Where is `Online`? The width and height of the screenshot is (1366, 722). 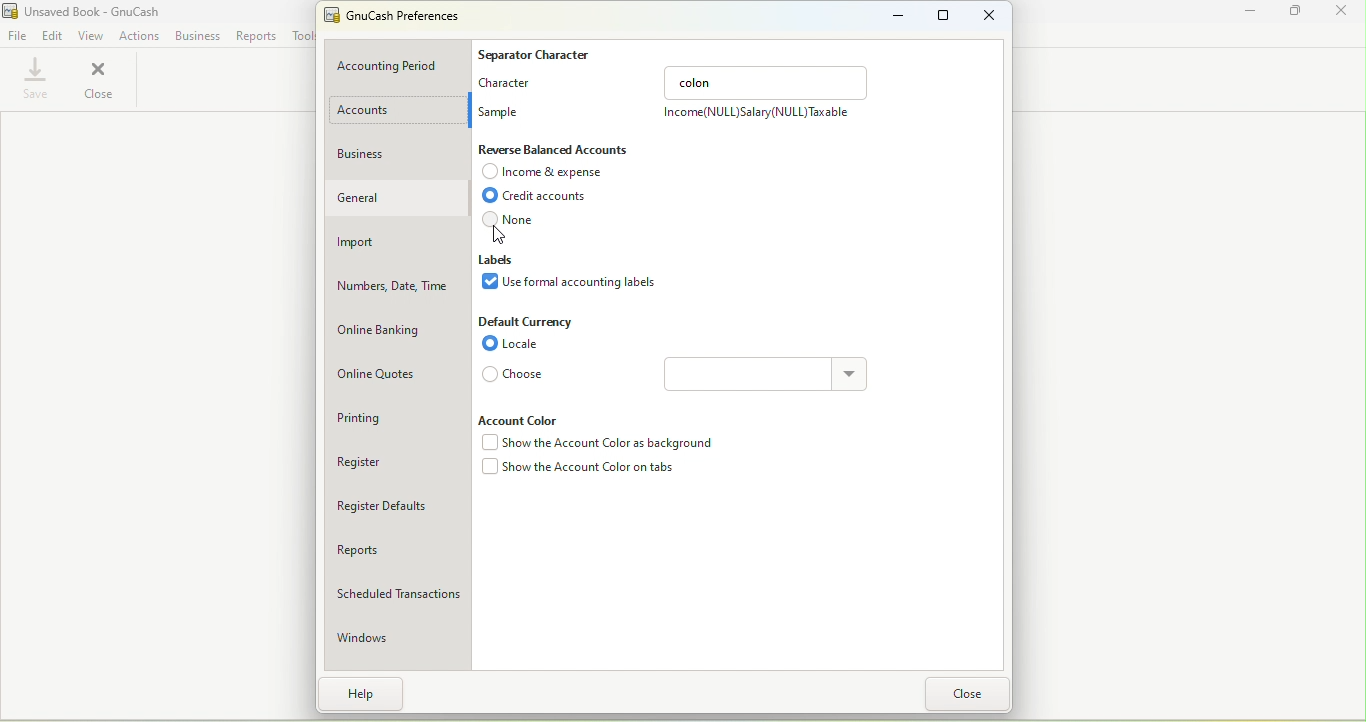
Online is located at coordinates (396, 331).